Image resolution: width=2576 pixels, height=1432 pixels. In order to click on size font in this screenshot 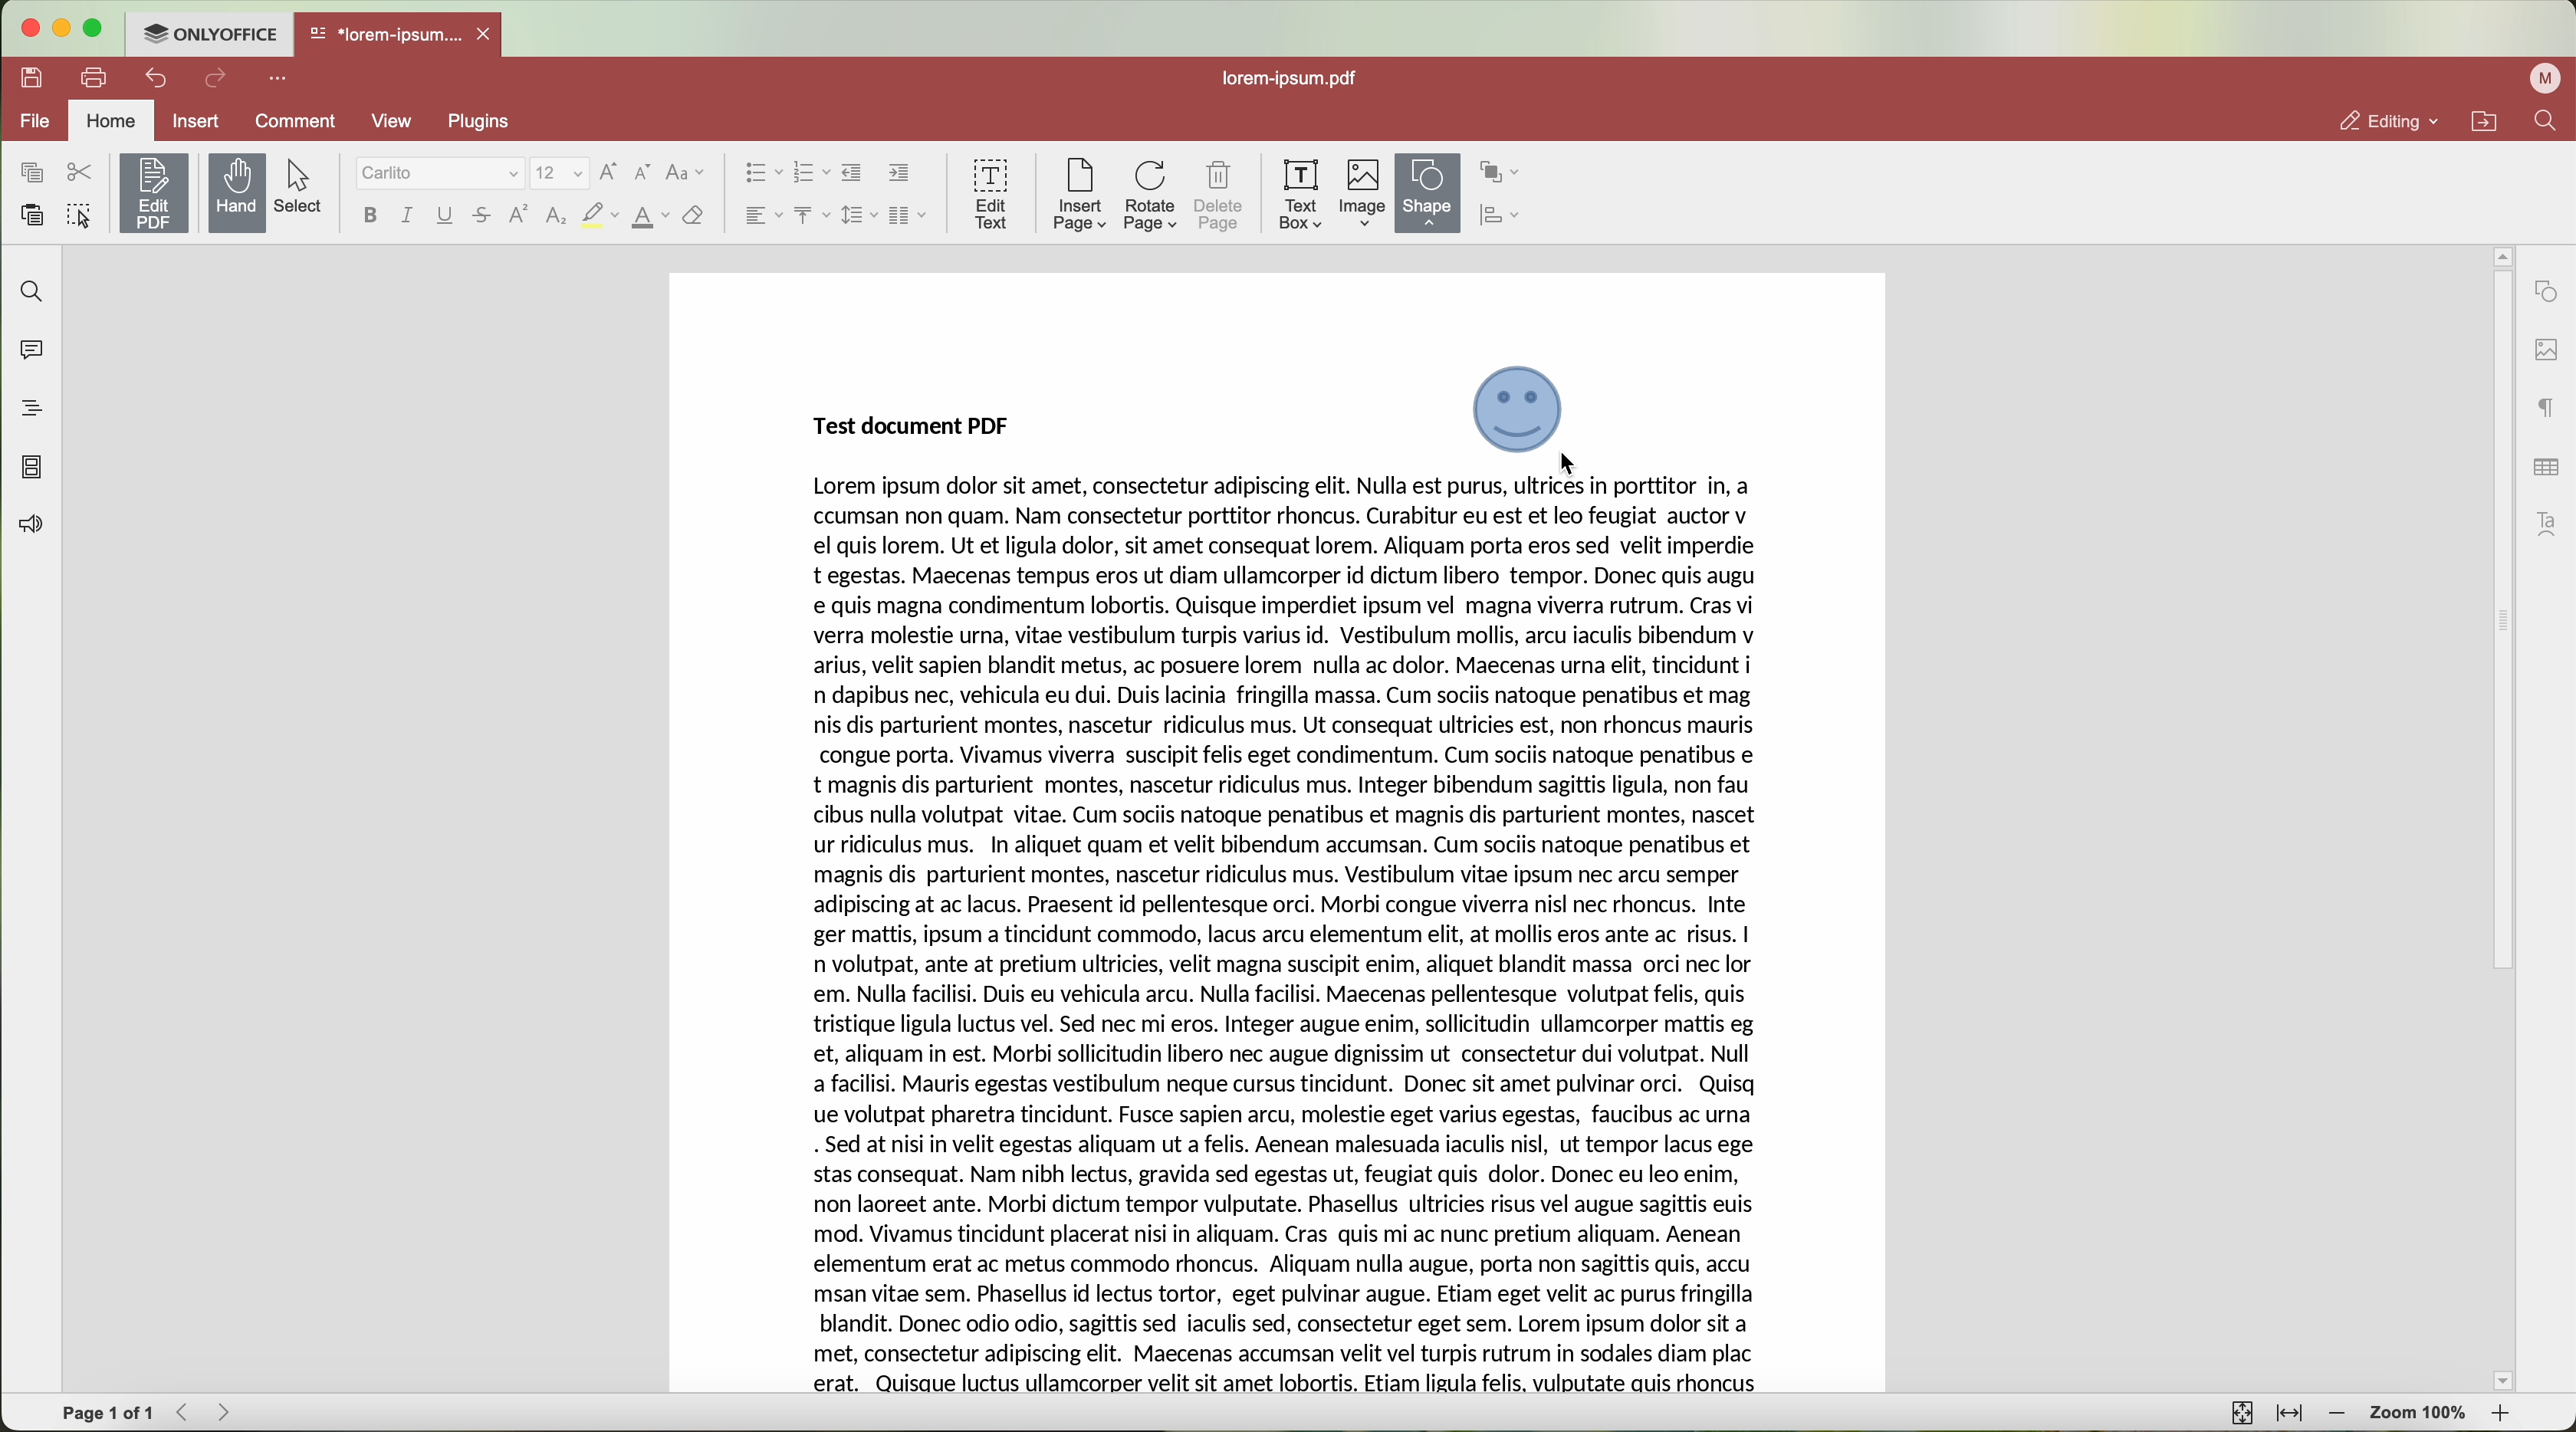, I will do `click(562, 172)`.